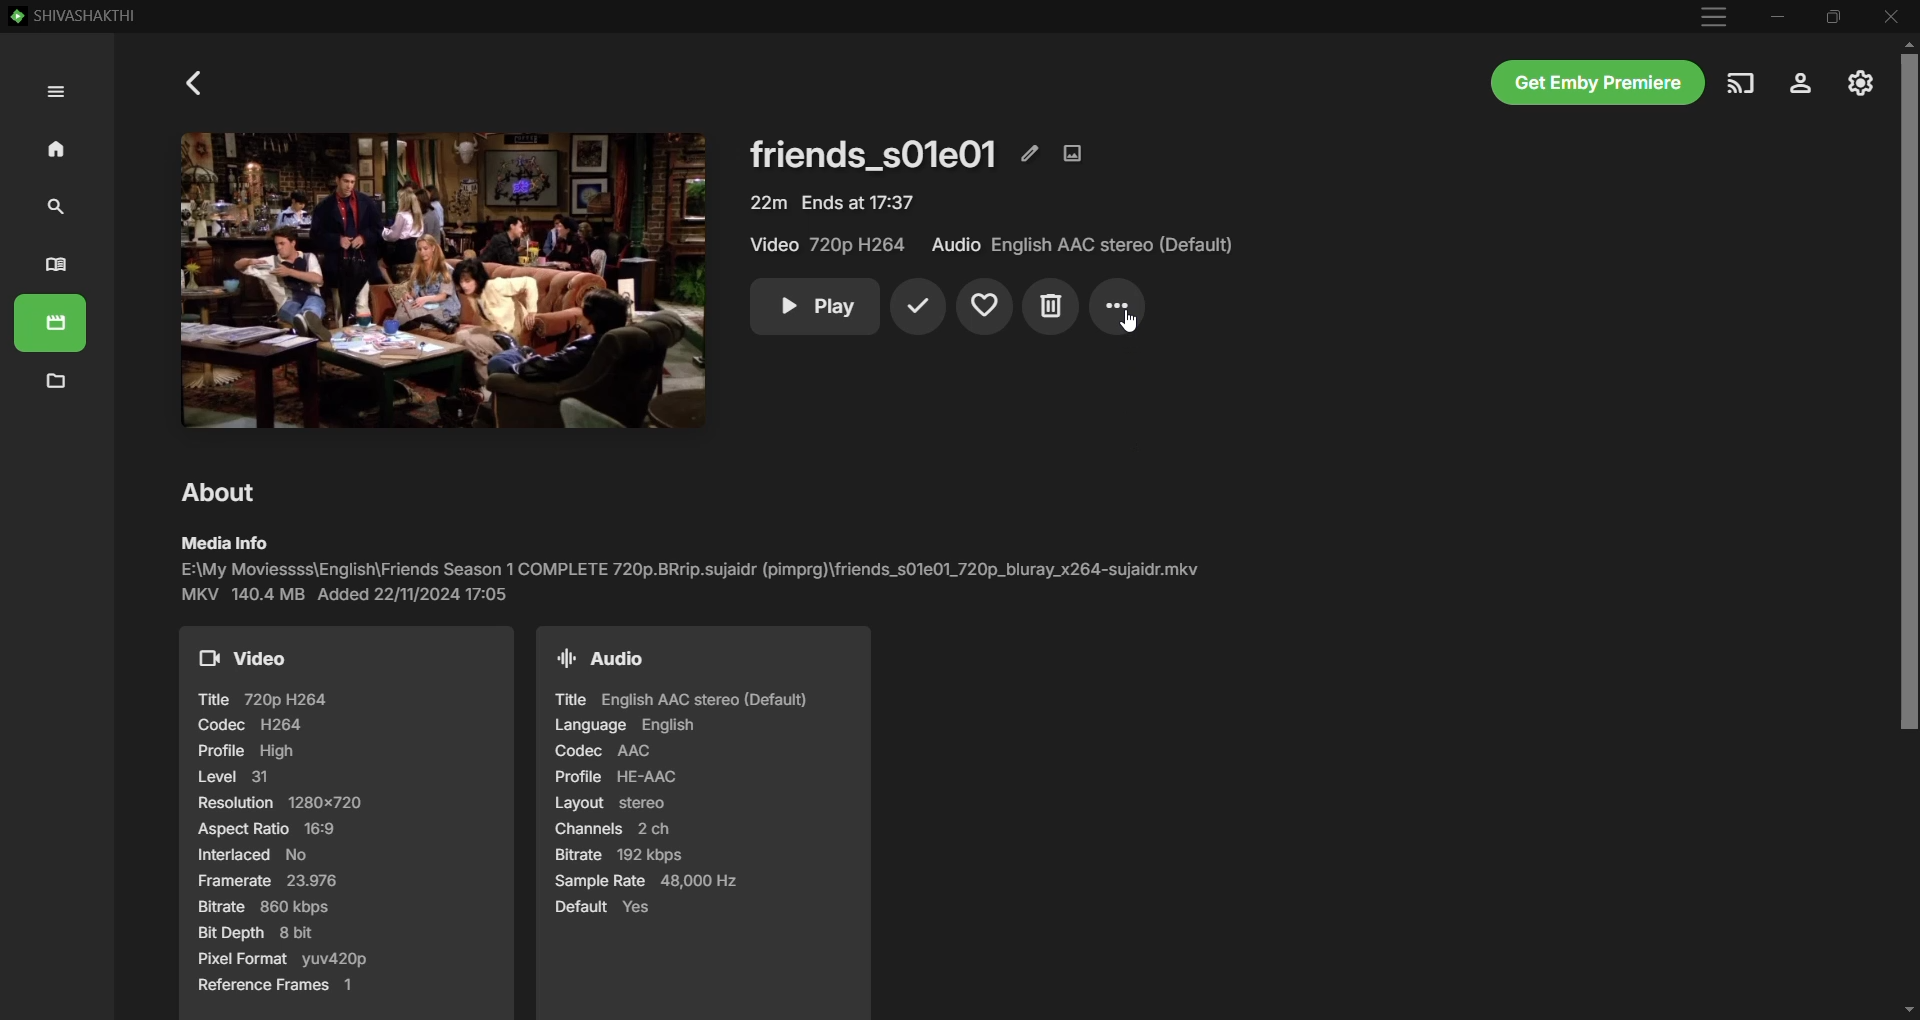 Image resolution: width=1920 pixels, height=1020 pixels. What do you see at coordinates (874, 152) in the screenshot?
I see `TV episode name and details` at bounding box center [874, 152].